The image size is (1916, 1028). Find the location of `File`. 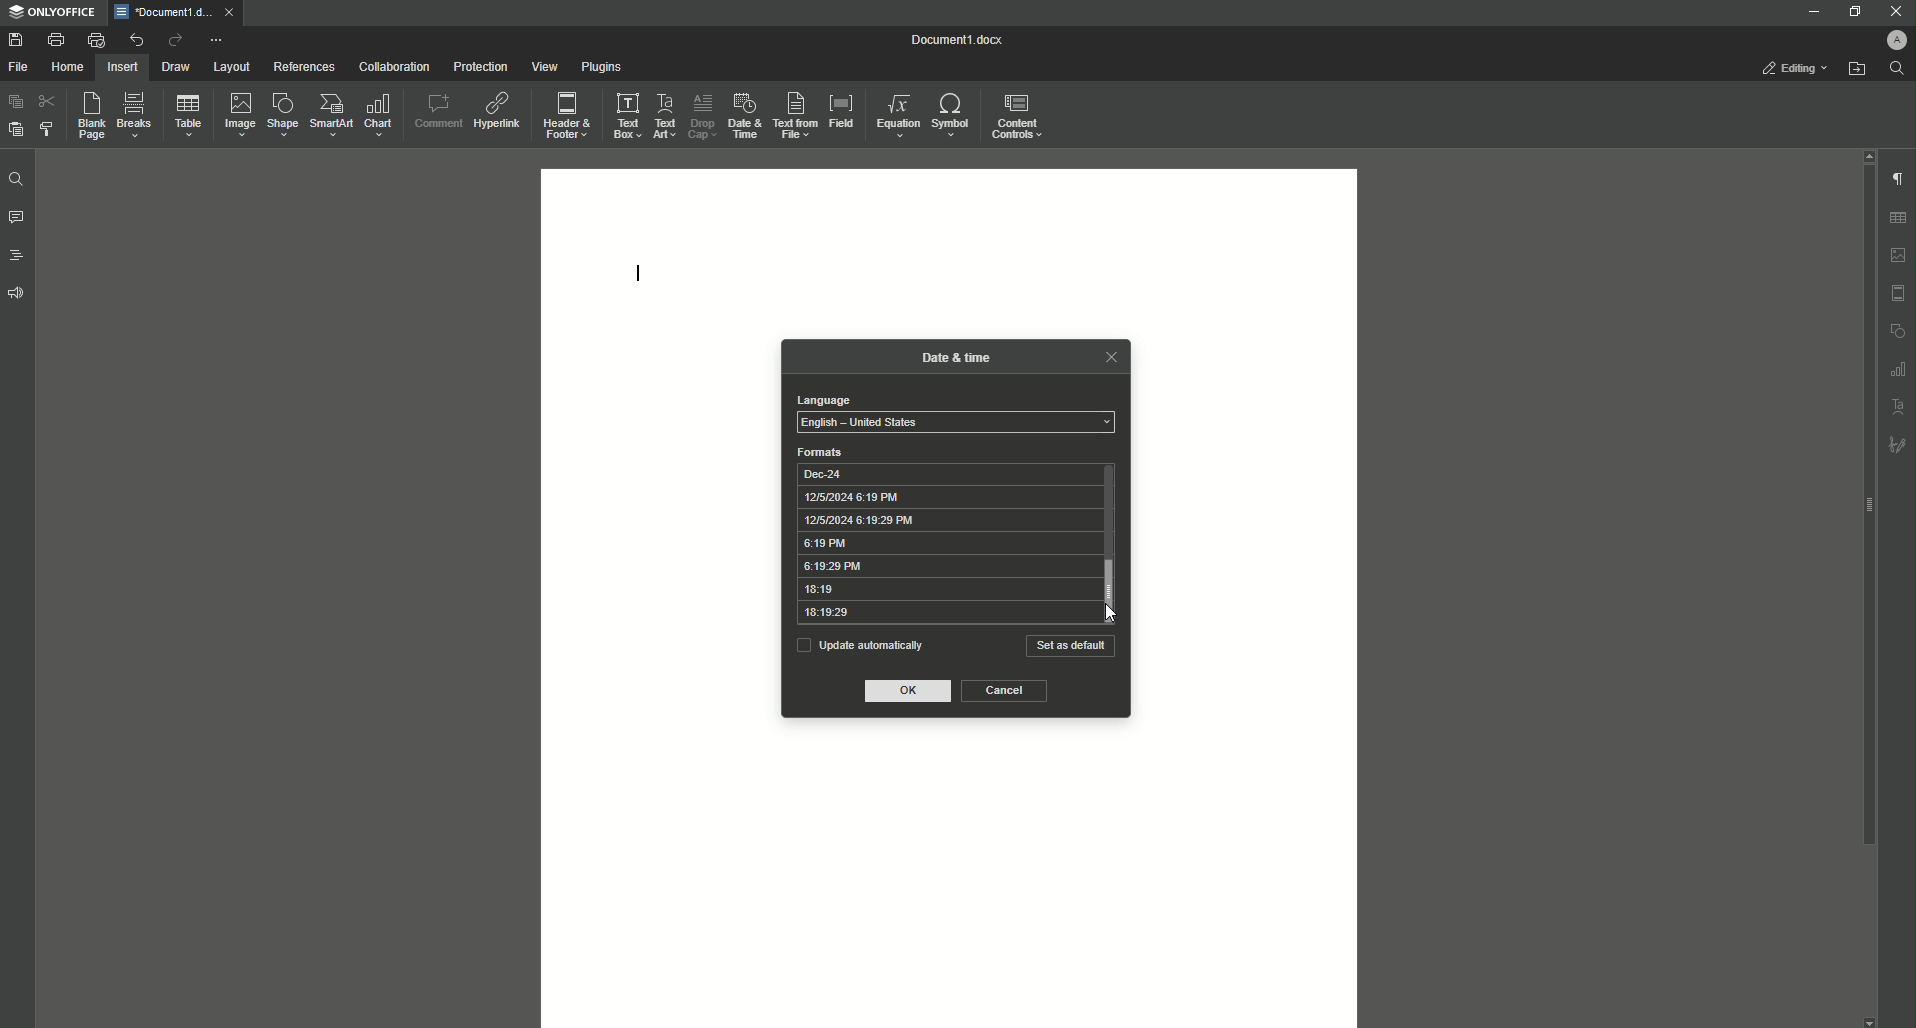

File is located at coordinates (21, 67).